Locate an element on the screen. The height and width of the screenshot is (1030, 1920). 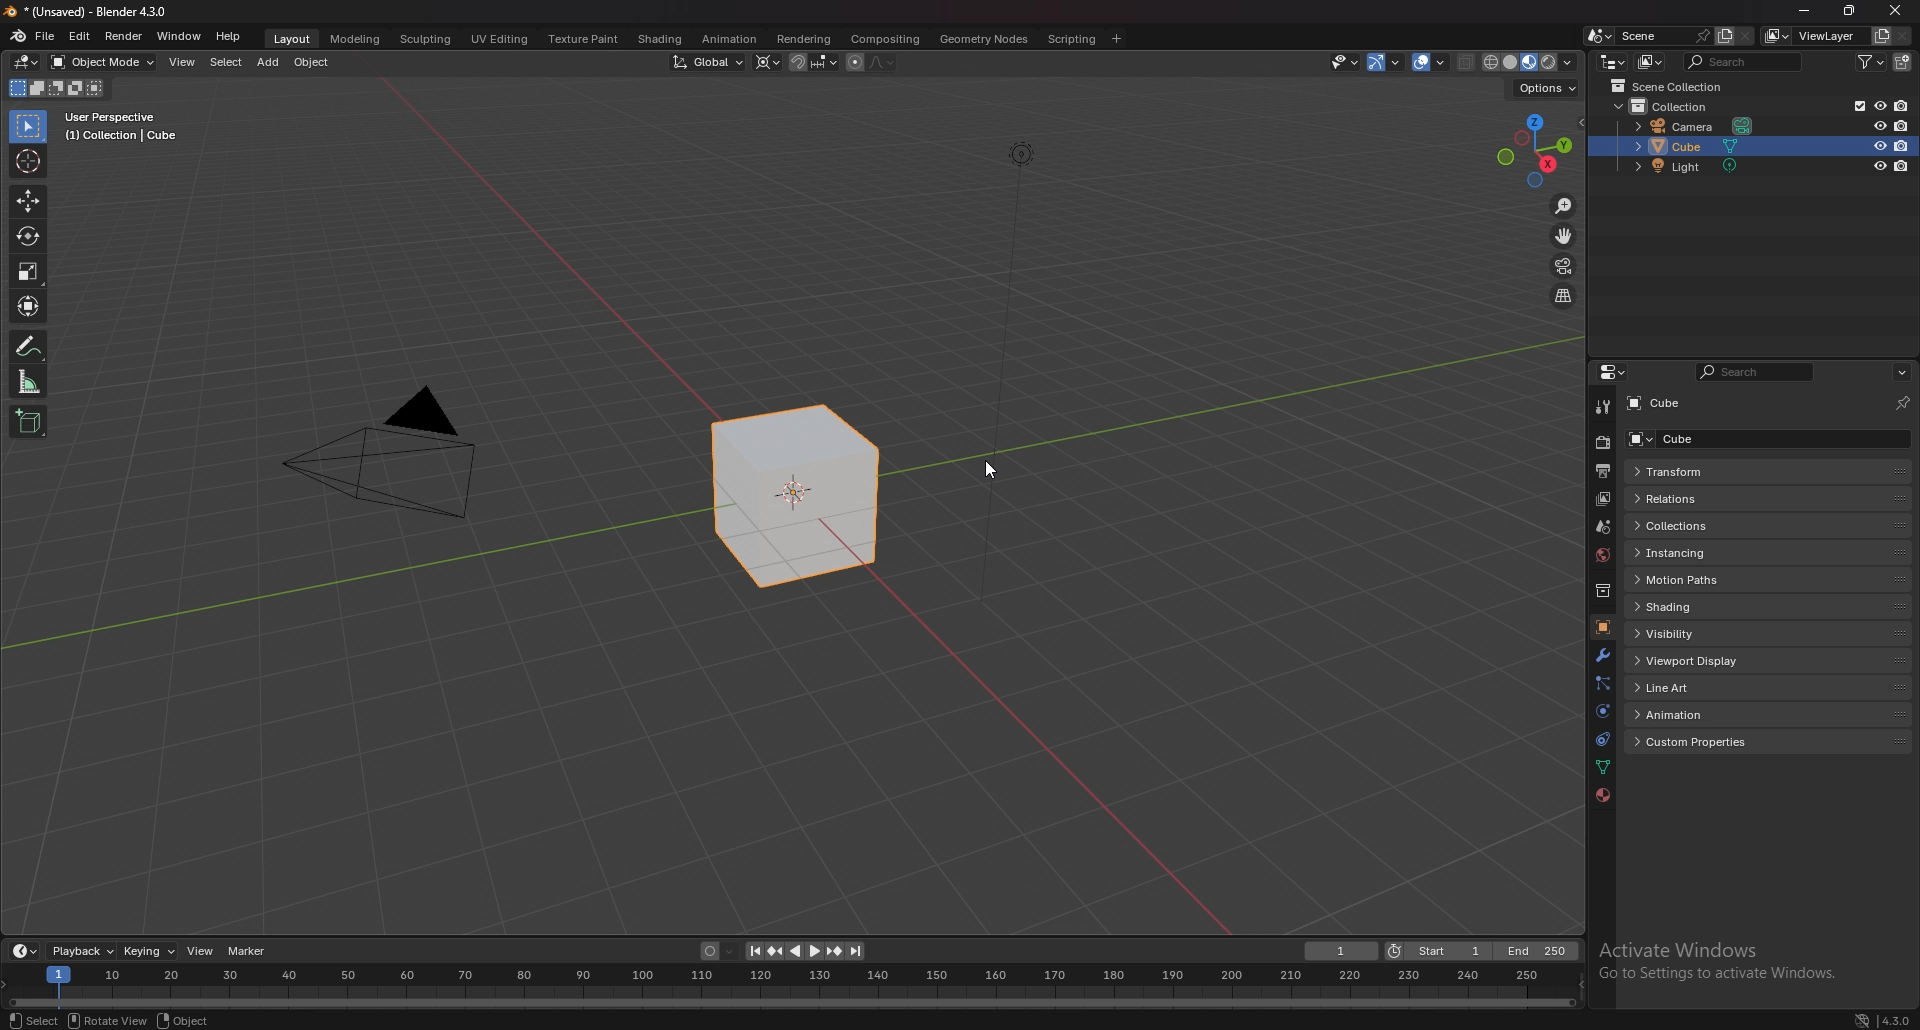
end frame is located at coordinates (1535, 951).